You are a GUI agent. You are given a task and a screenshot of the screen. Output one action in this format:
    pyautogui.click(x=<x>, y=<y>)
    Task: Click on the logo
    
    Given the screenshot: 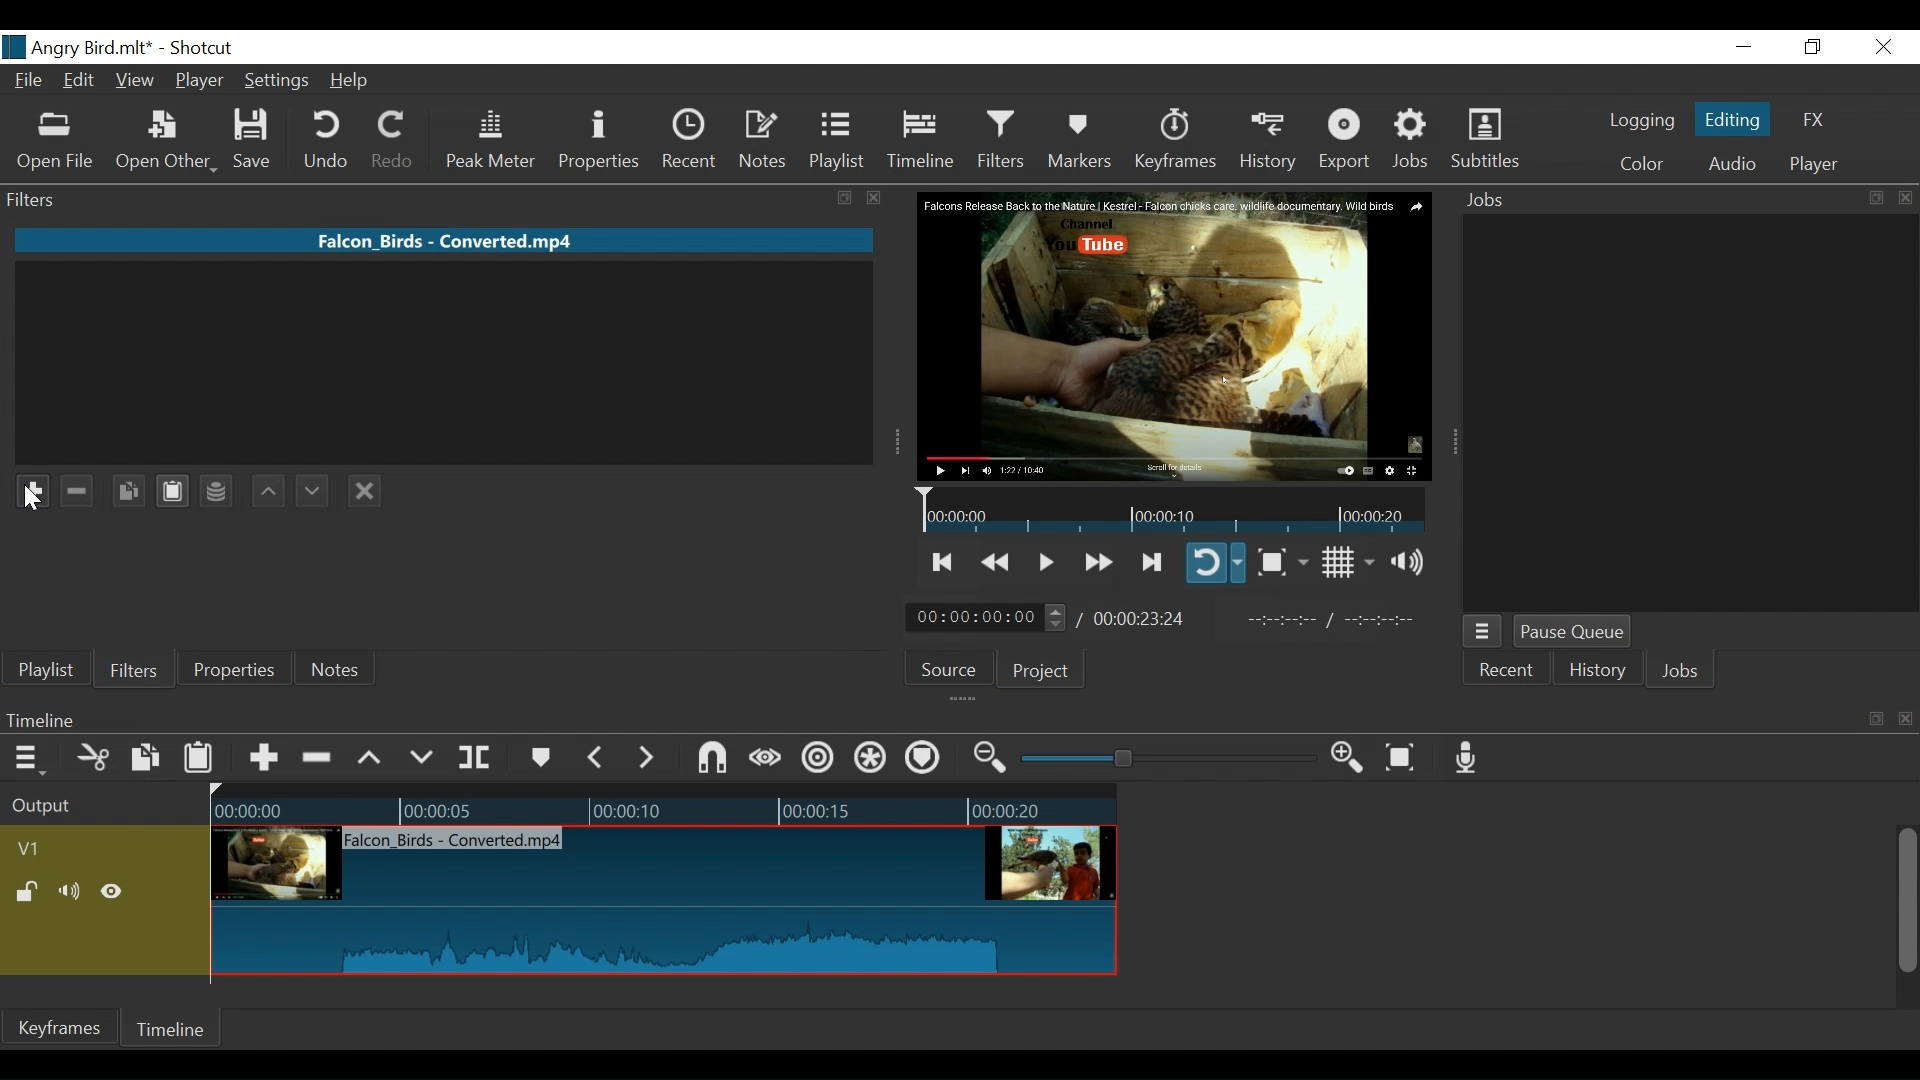 What is the action you would take?
    pyautogui.click(x=14, y=47)
    